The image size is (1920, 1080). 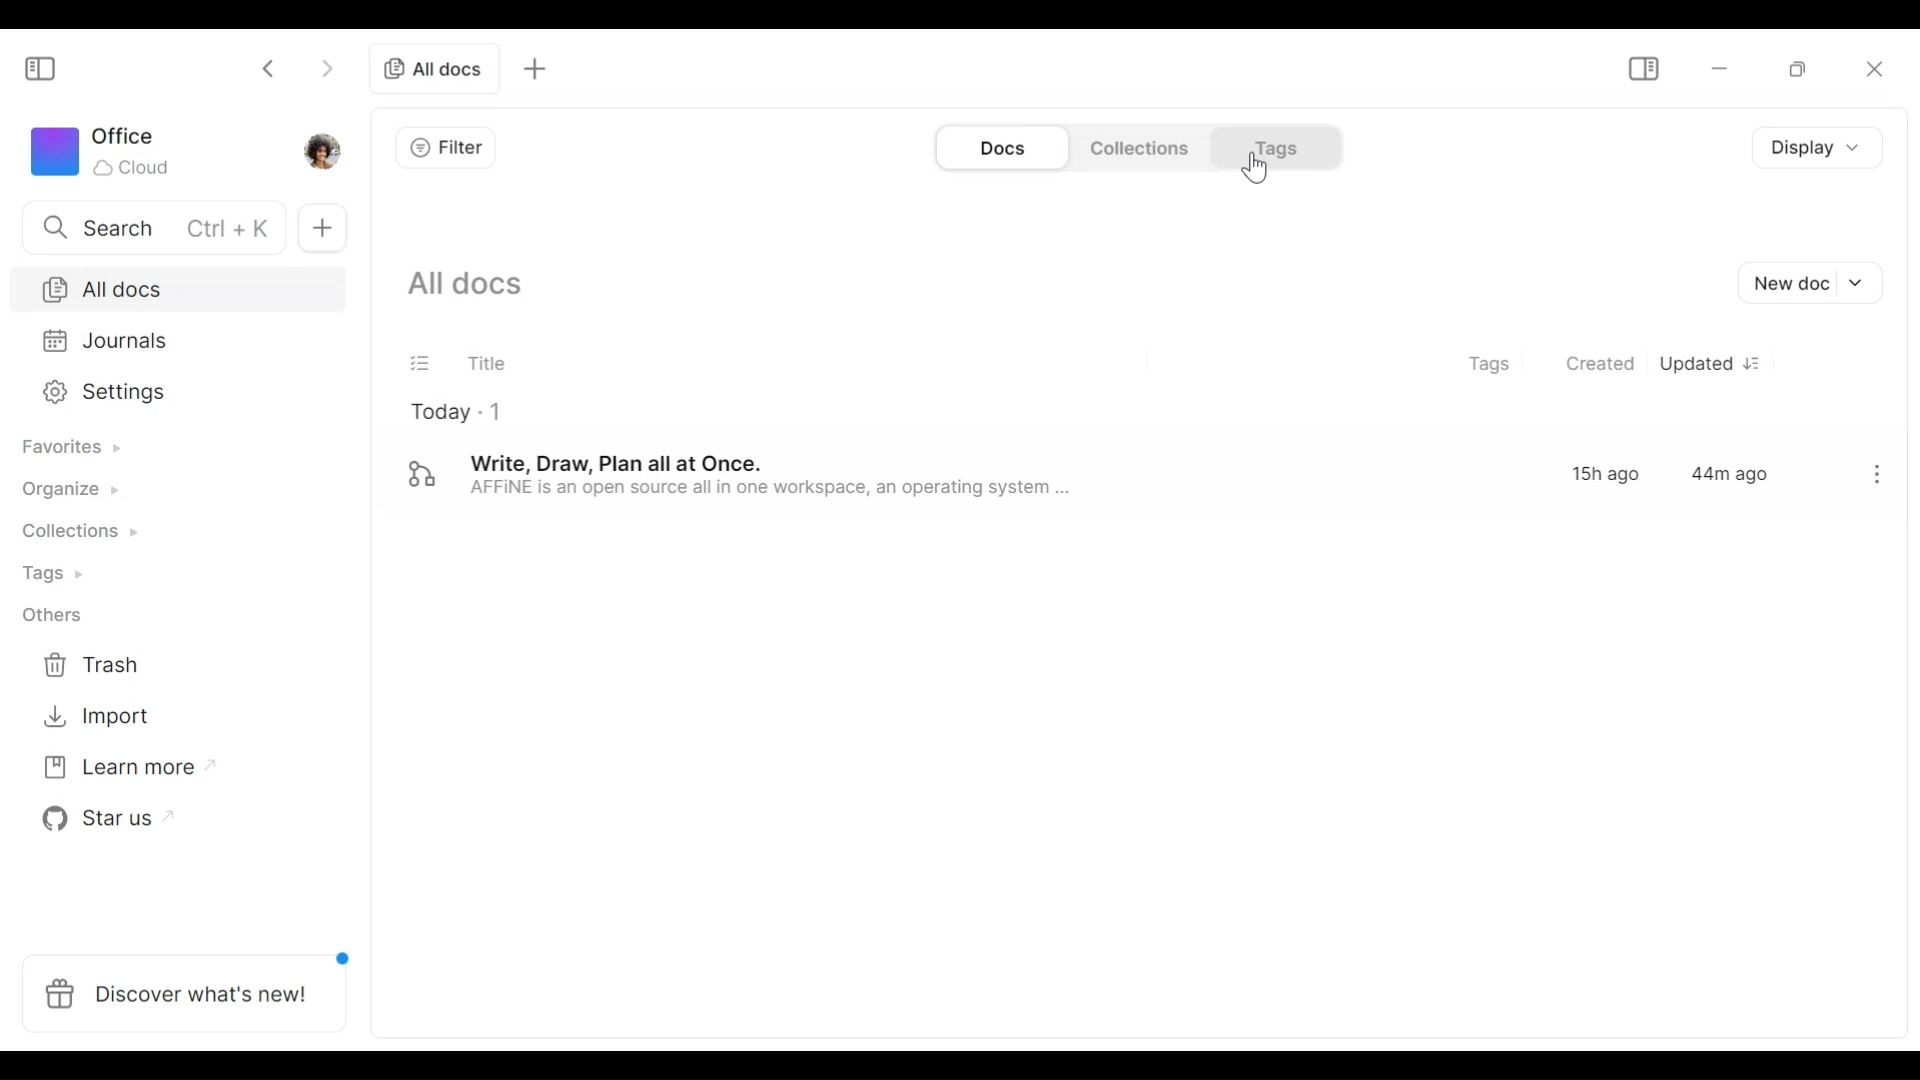 What do you see at coordinates (106, 820) in the screenshot?
I see `Star us` at bounding box center [106, 820].